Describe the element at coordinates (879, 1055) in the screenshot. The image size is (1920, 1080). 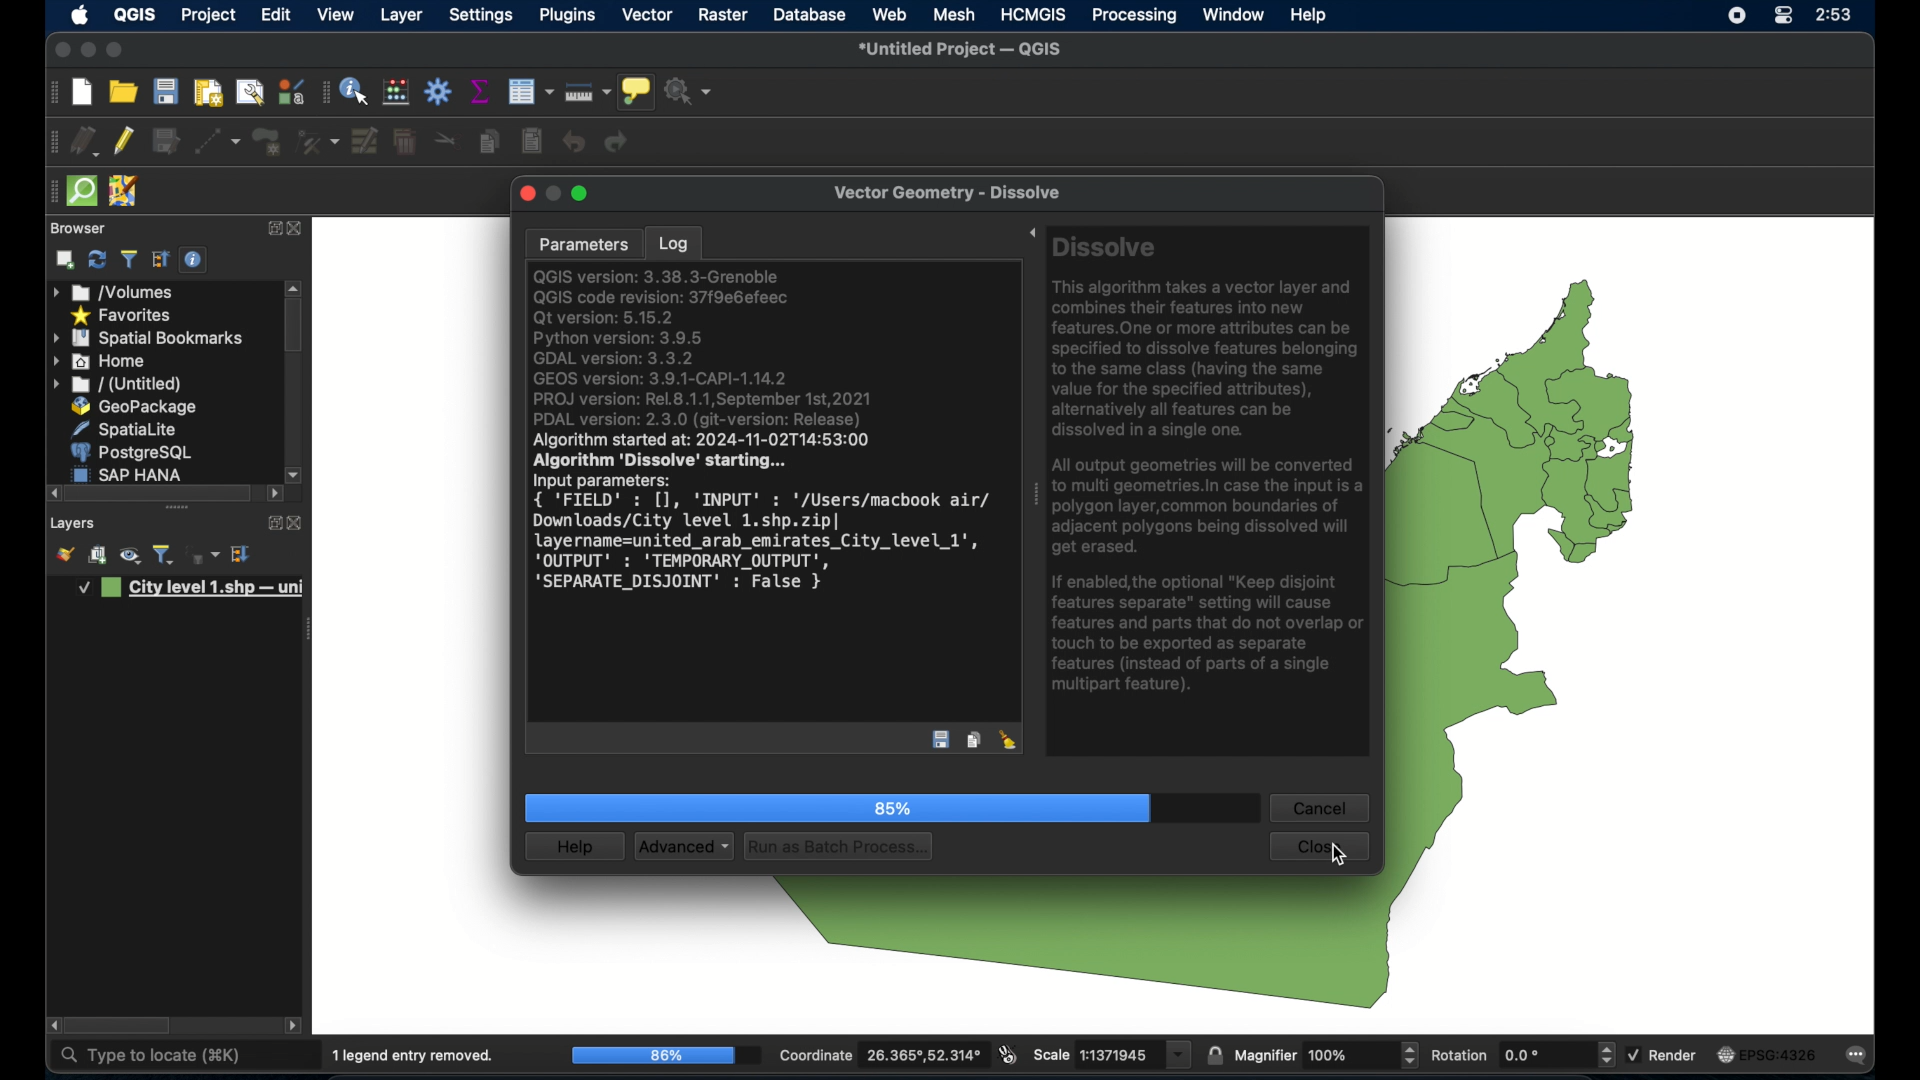
I see `coordinate` at that location.